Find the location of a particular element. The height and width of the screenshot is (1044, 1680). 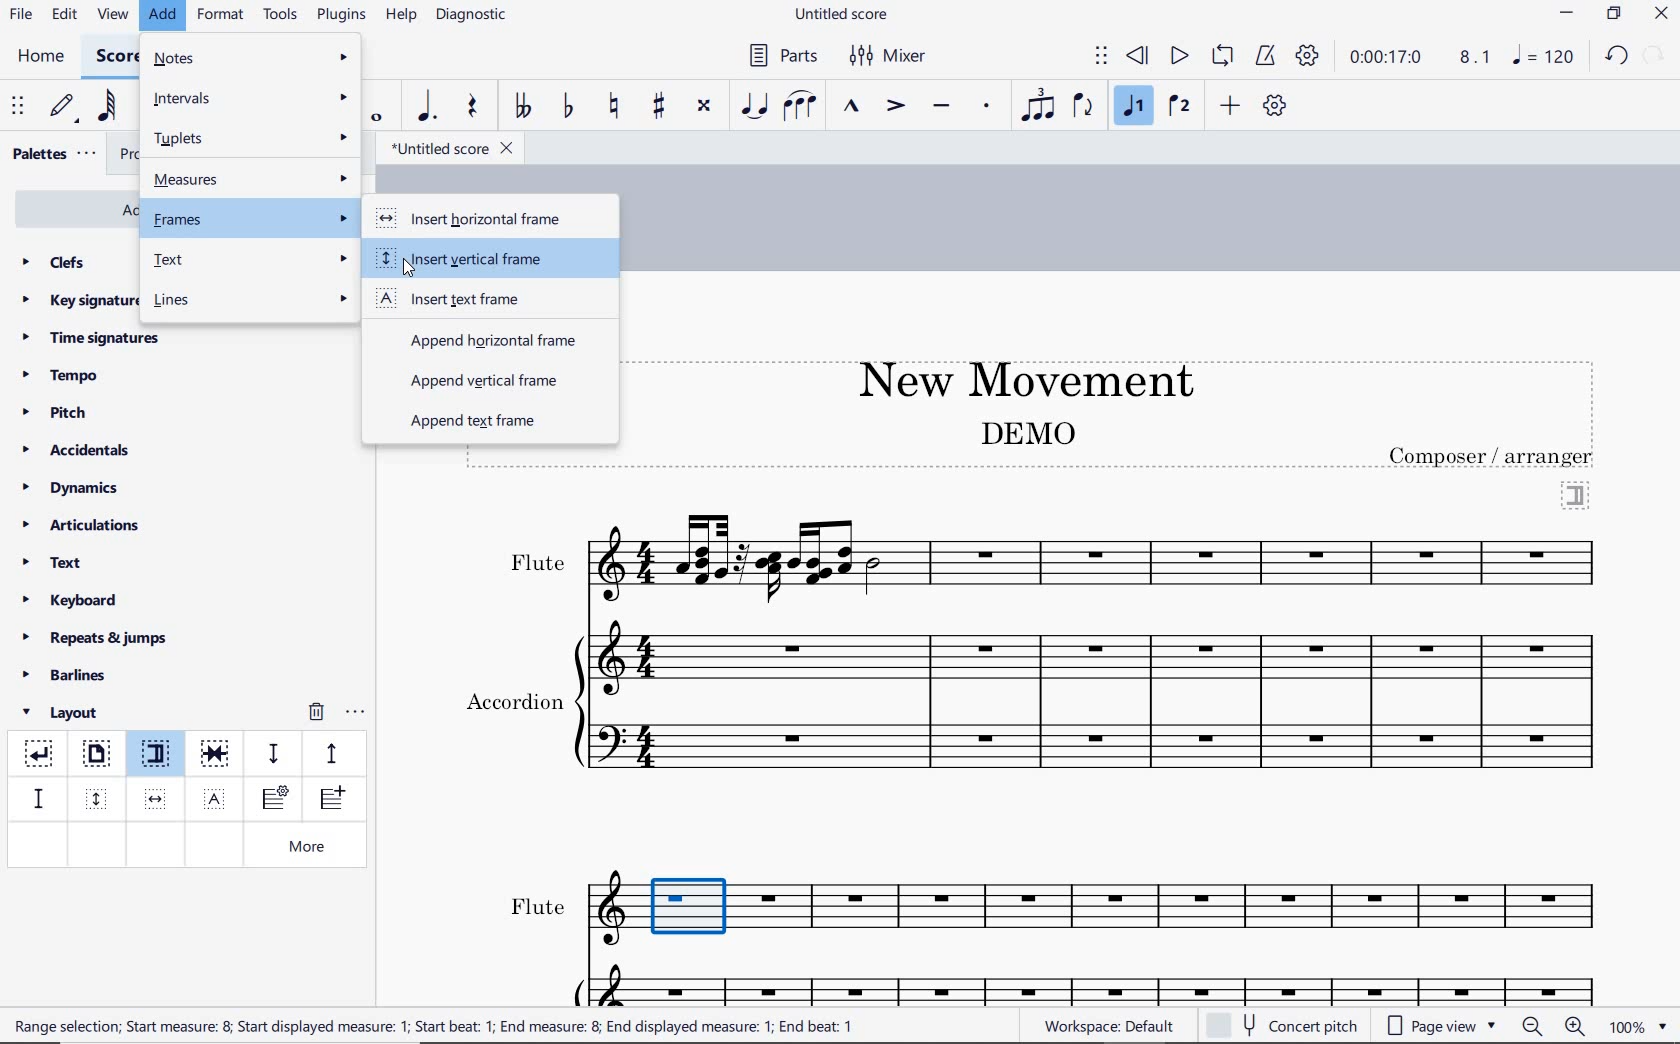

toggle sharp is located at coordinates (661, 107).